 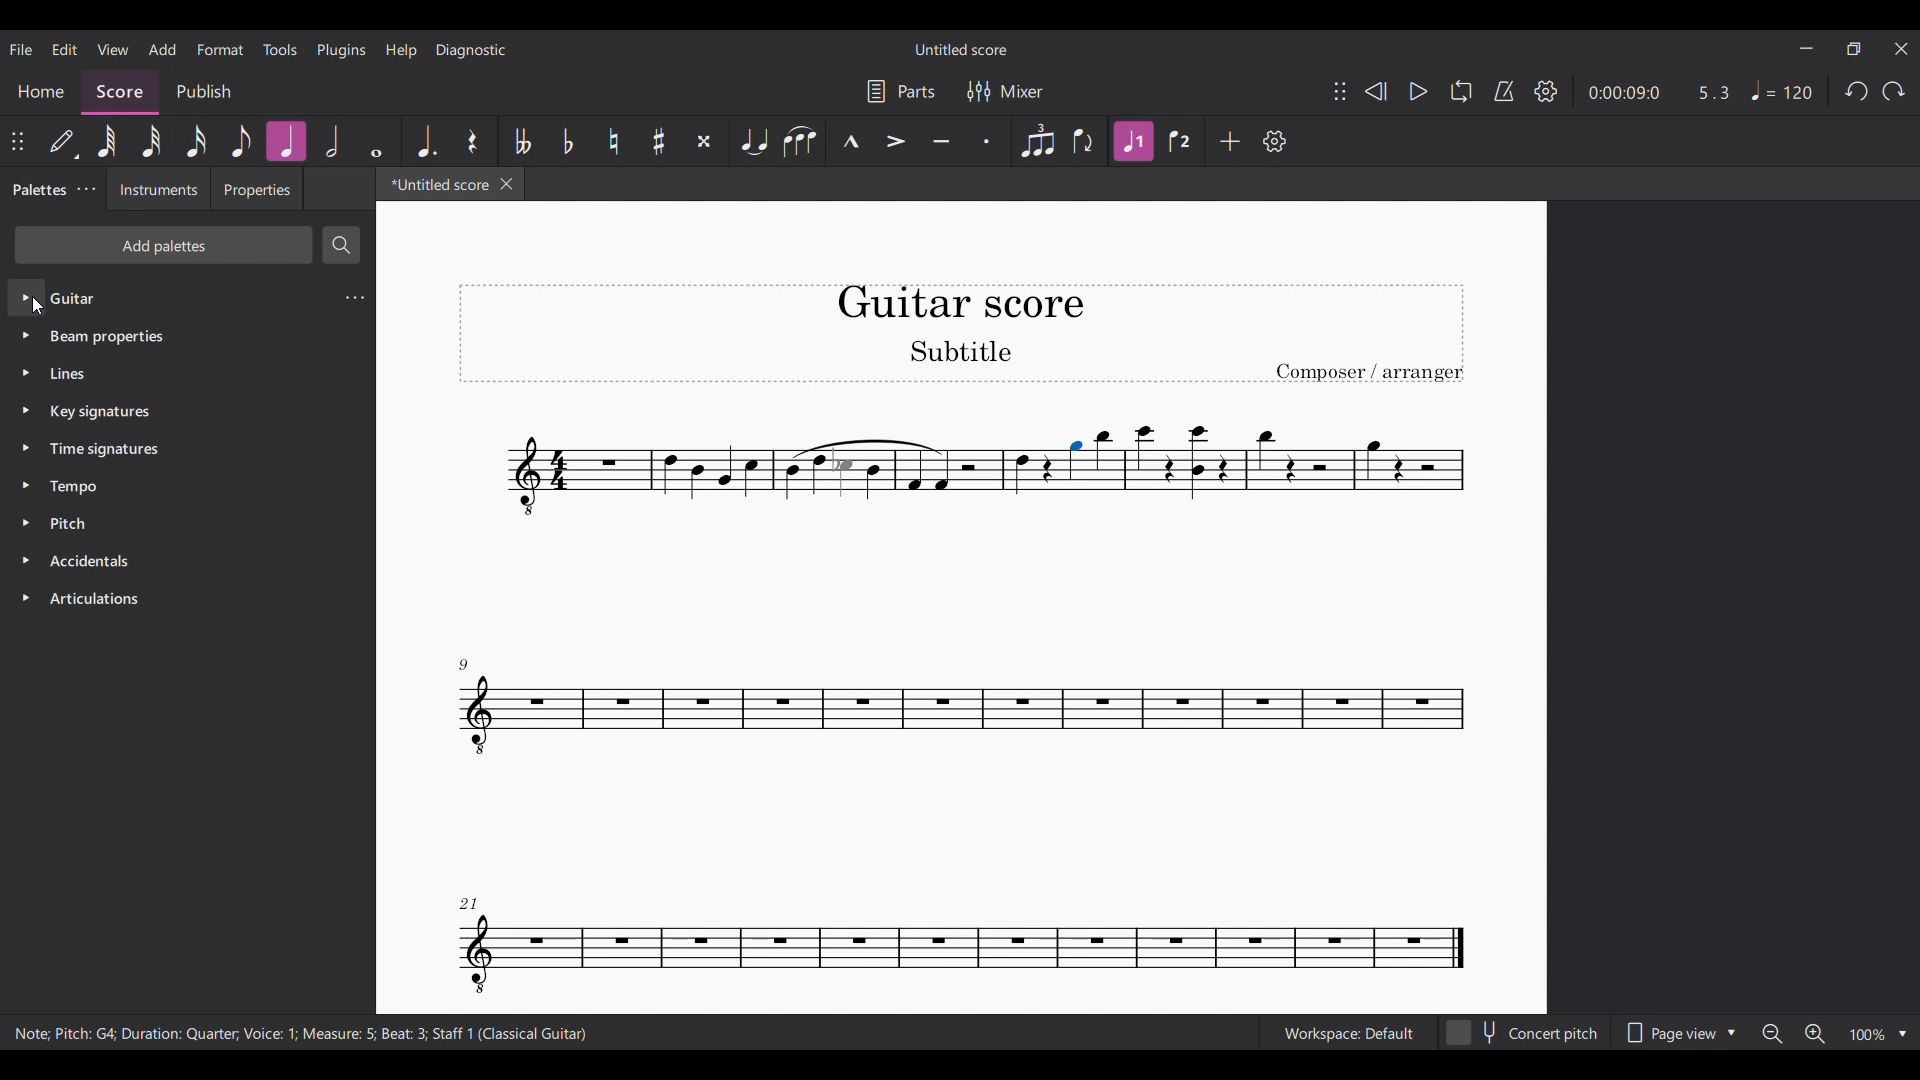 I want to click on Zoom out, so click(x=1774, y=1034).